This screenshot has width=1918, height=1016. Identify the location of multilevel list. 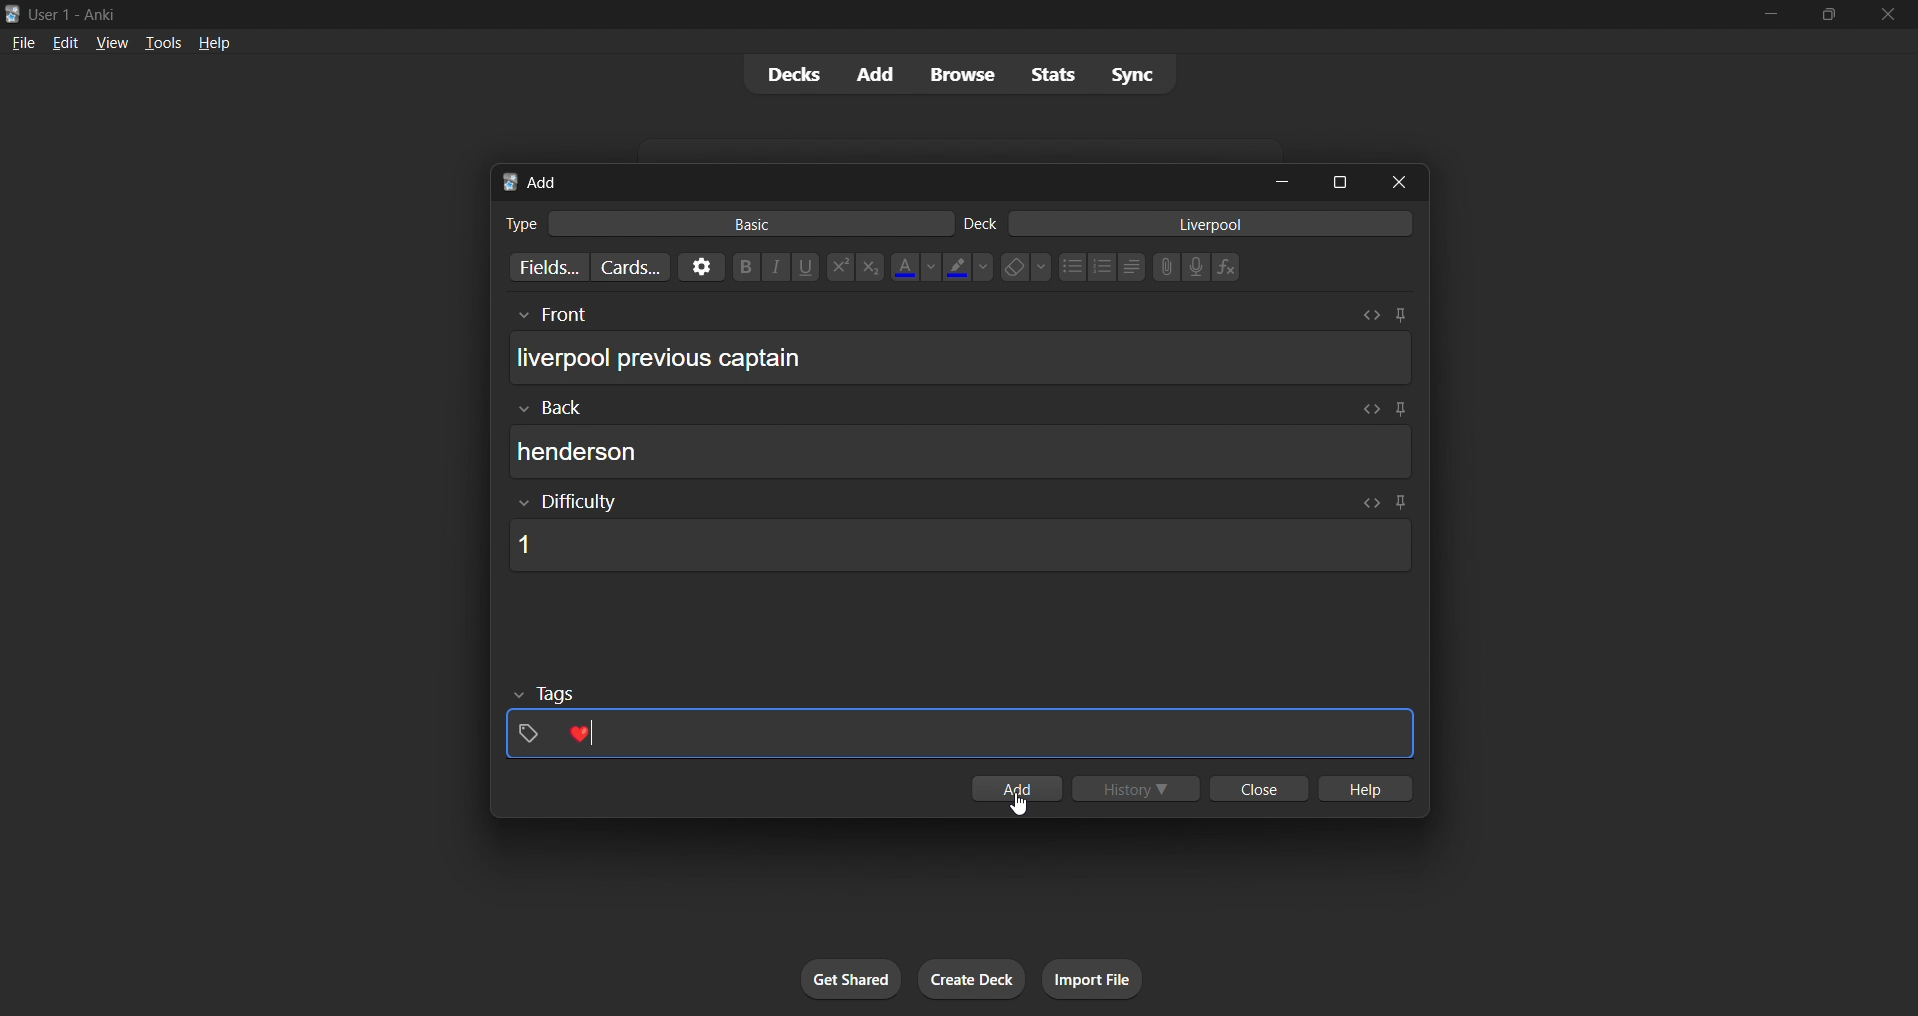
(1133, 269).